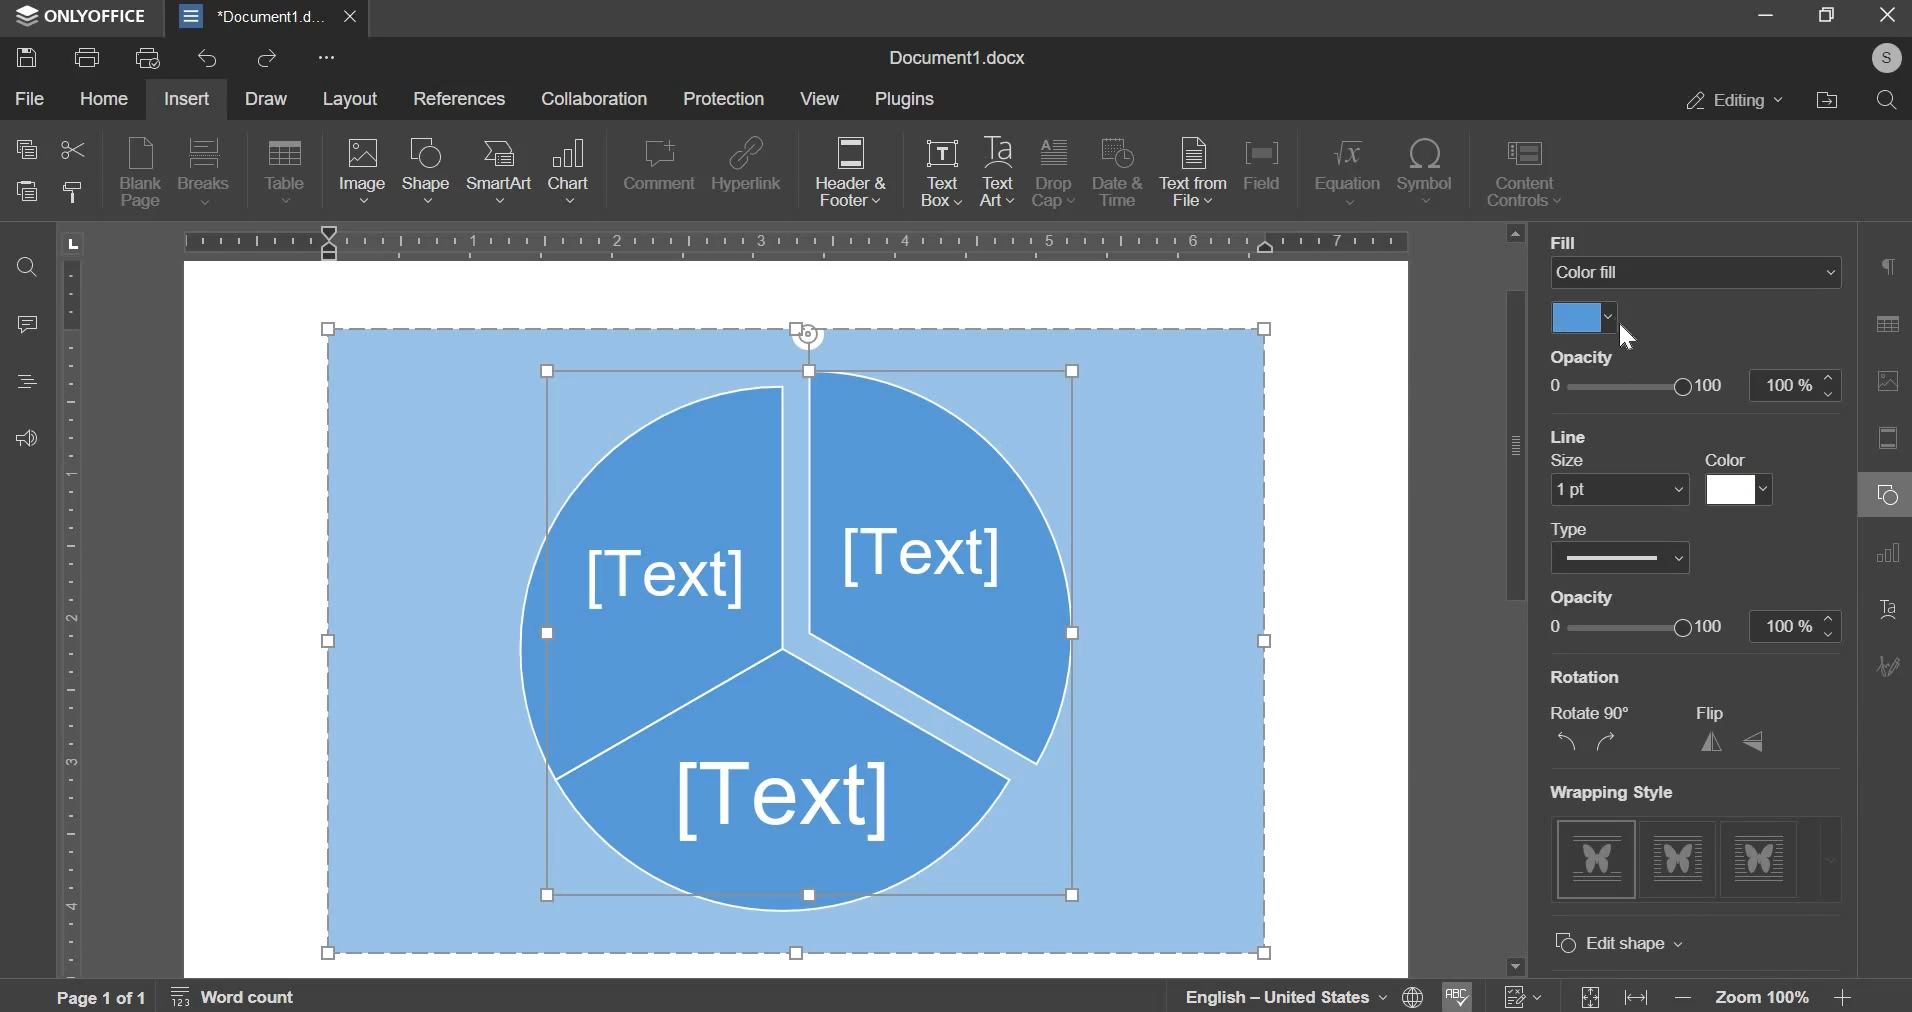 The image size is (1912, 1012). What do you see at coordinates (1596, 712) in the screenshot?
I see `` at bounding box center [1596, 712].